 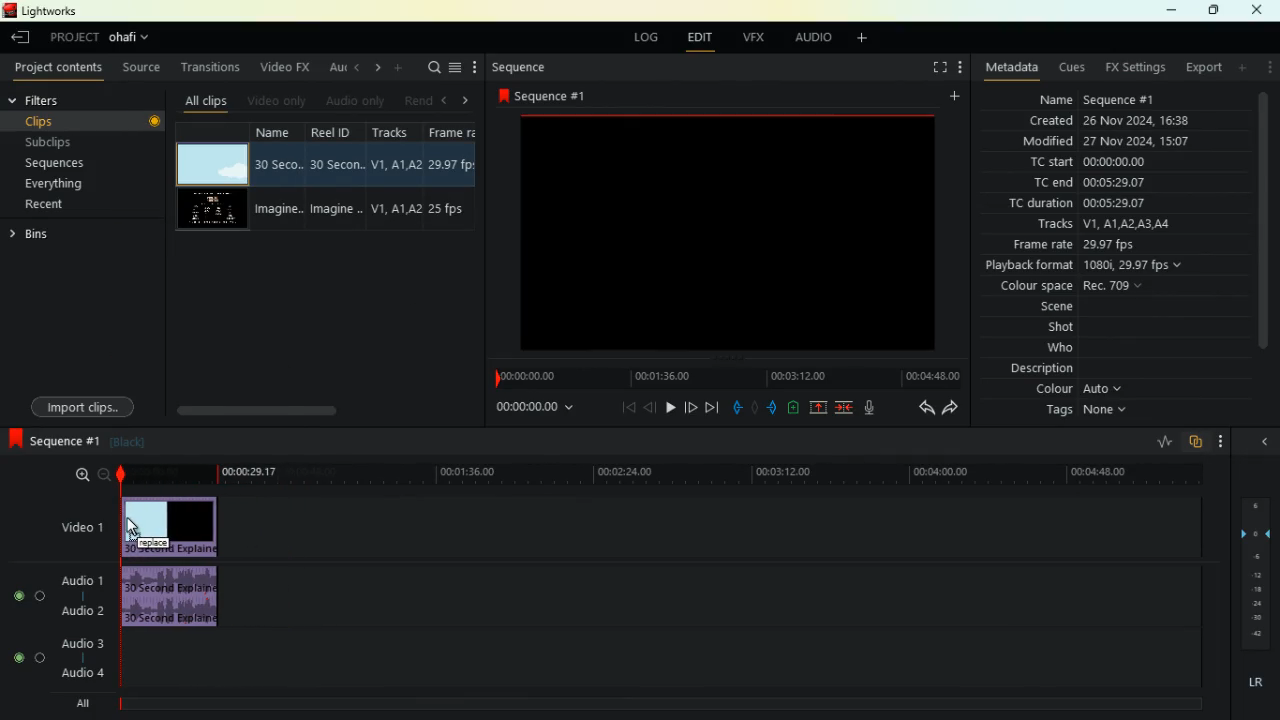 What do you see at coordinates (213, 67) in the screenshot?
I see `transitions` at bounding box center [213, 67].